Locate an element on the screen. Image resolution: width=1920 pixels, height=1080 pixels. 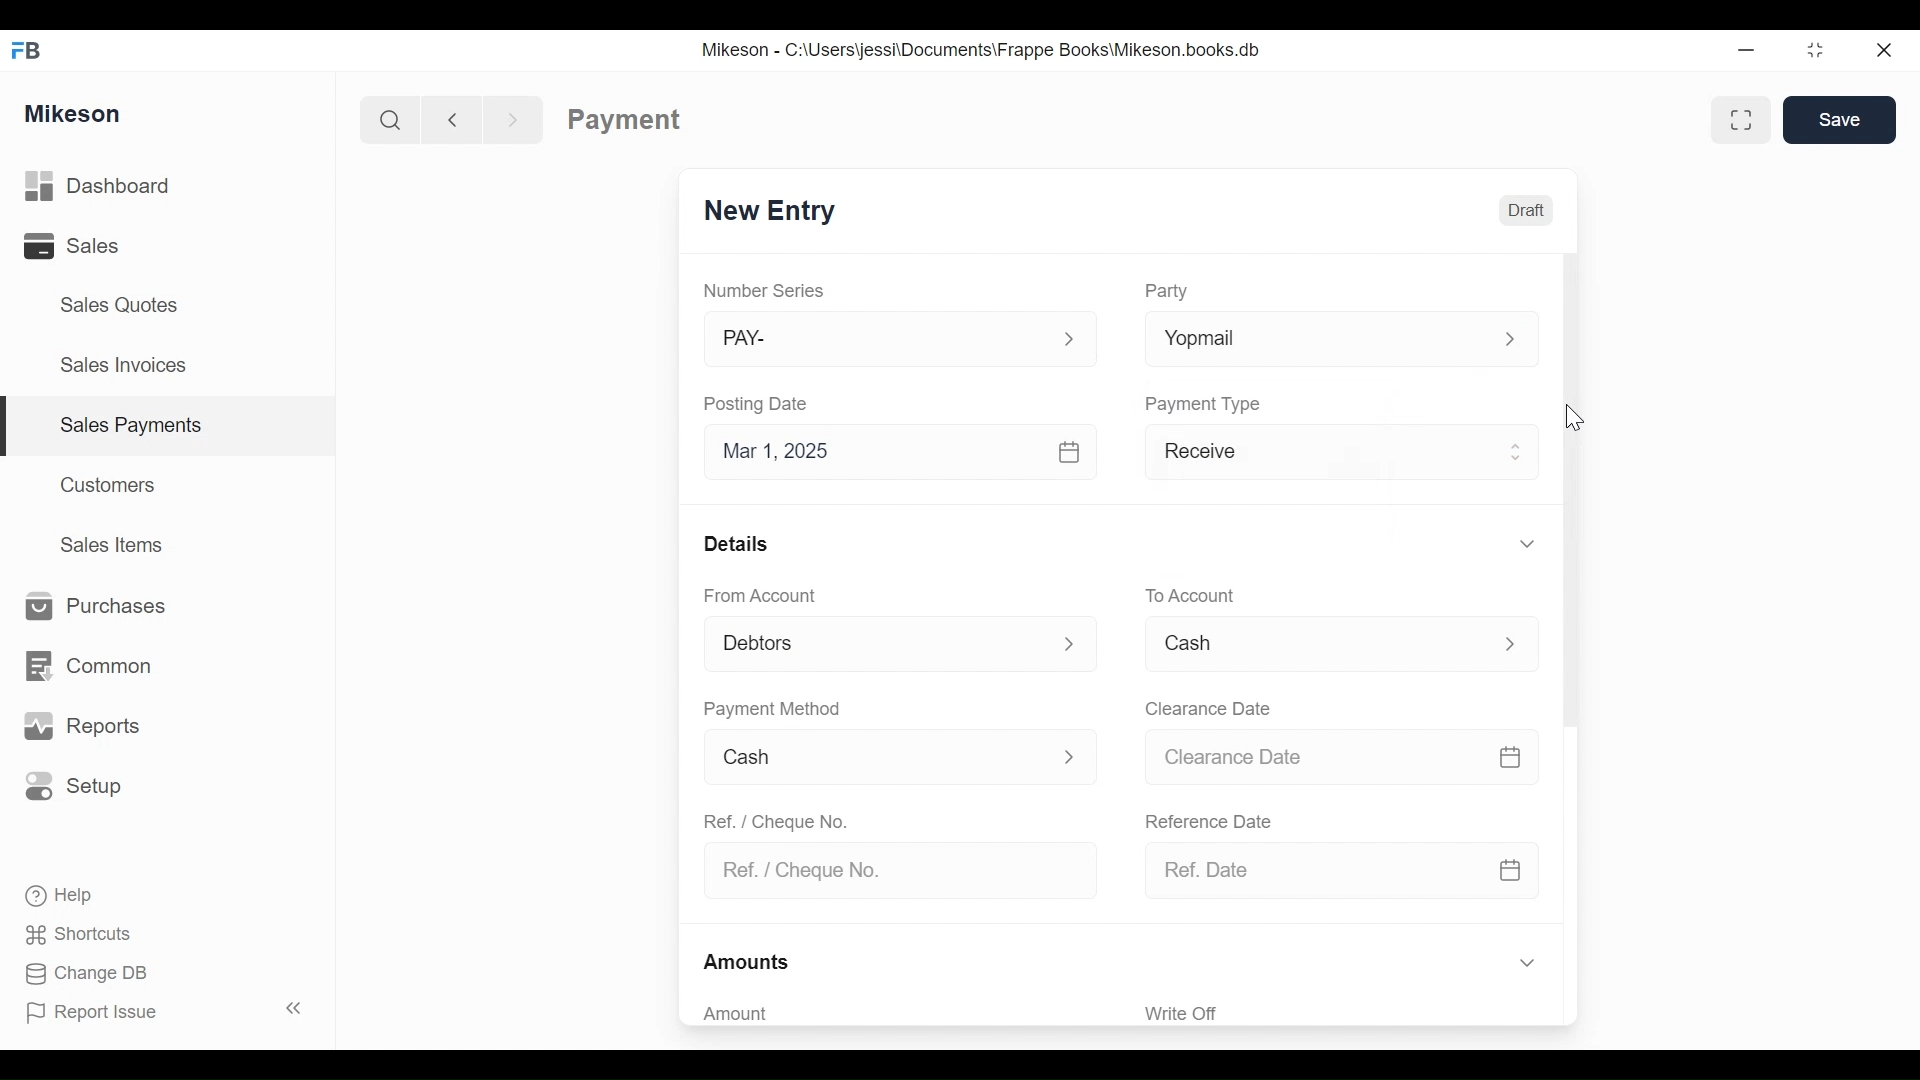
Ref. Date is located at coordinates (1343, 866).